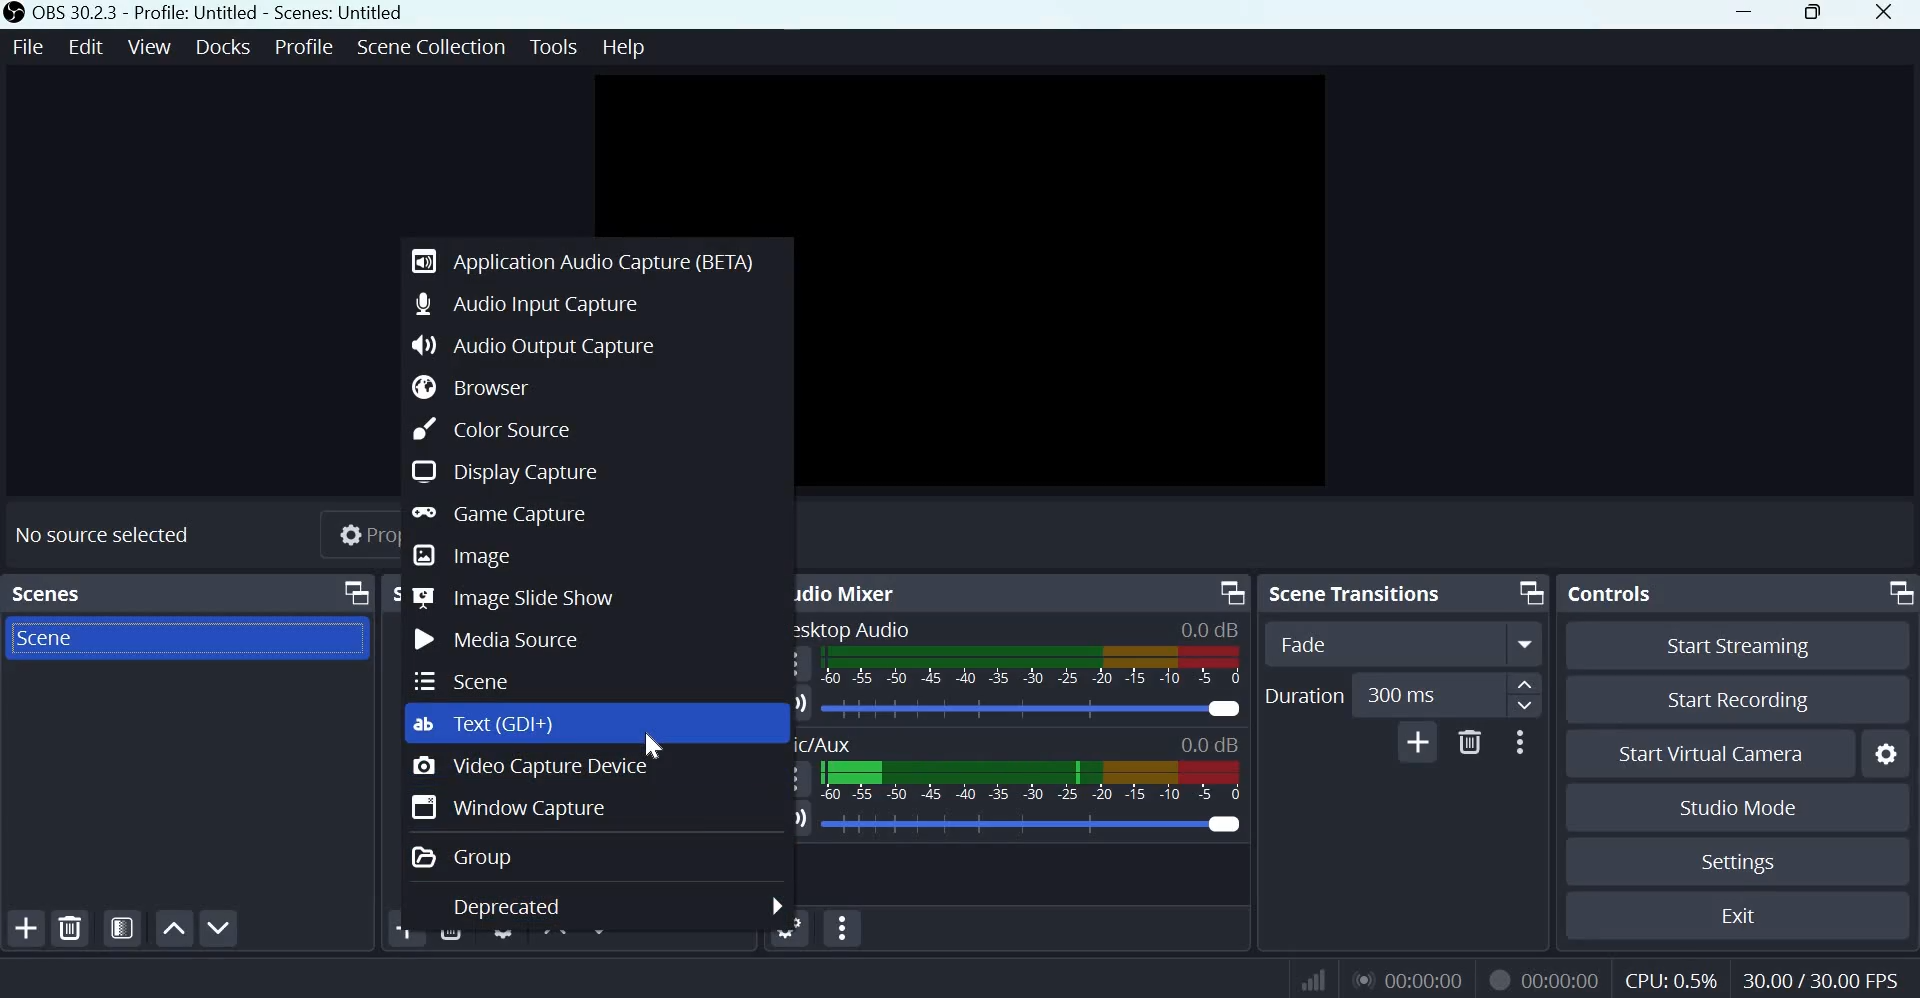 The width and height of the screenshot is (1920, 998). What do you see at coordinates (535, 345) in the screenshot?
I see `Audio Output Capture` at bounding box center [535, 345].